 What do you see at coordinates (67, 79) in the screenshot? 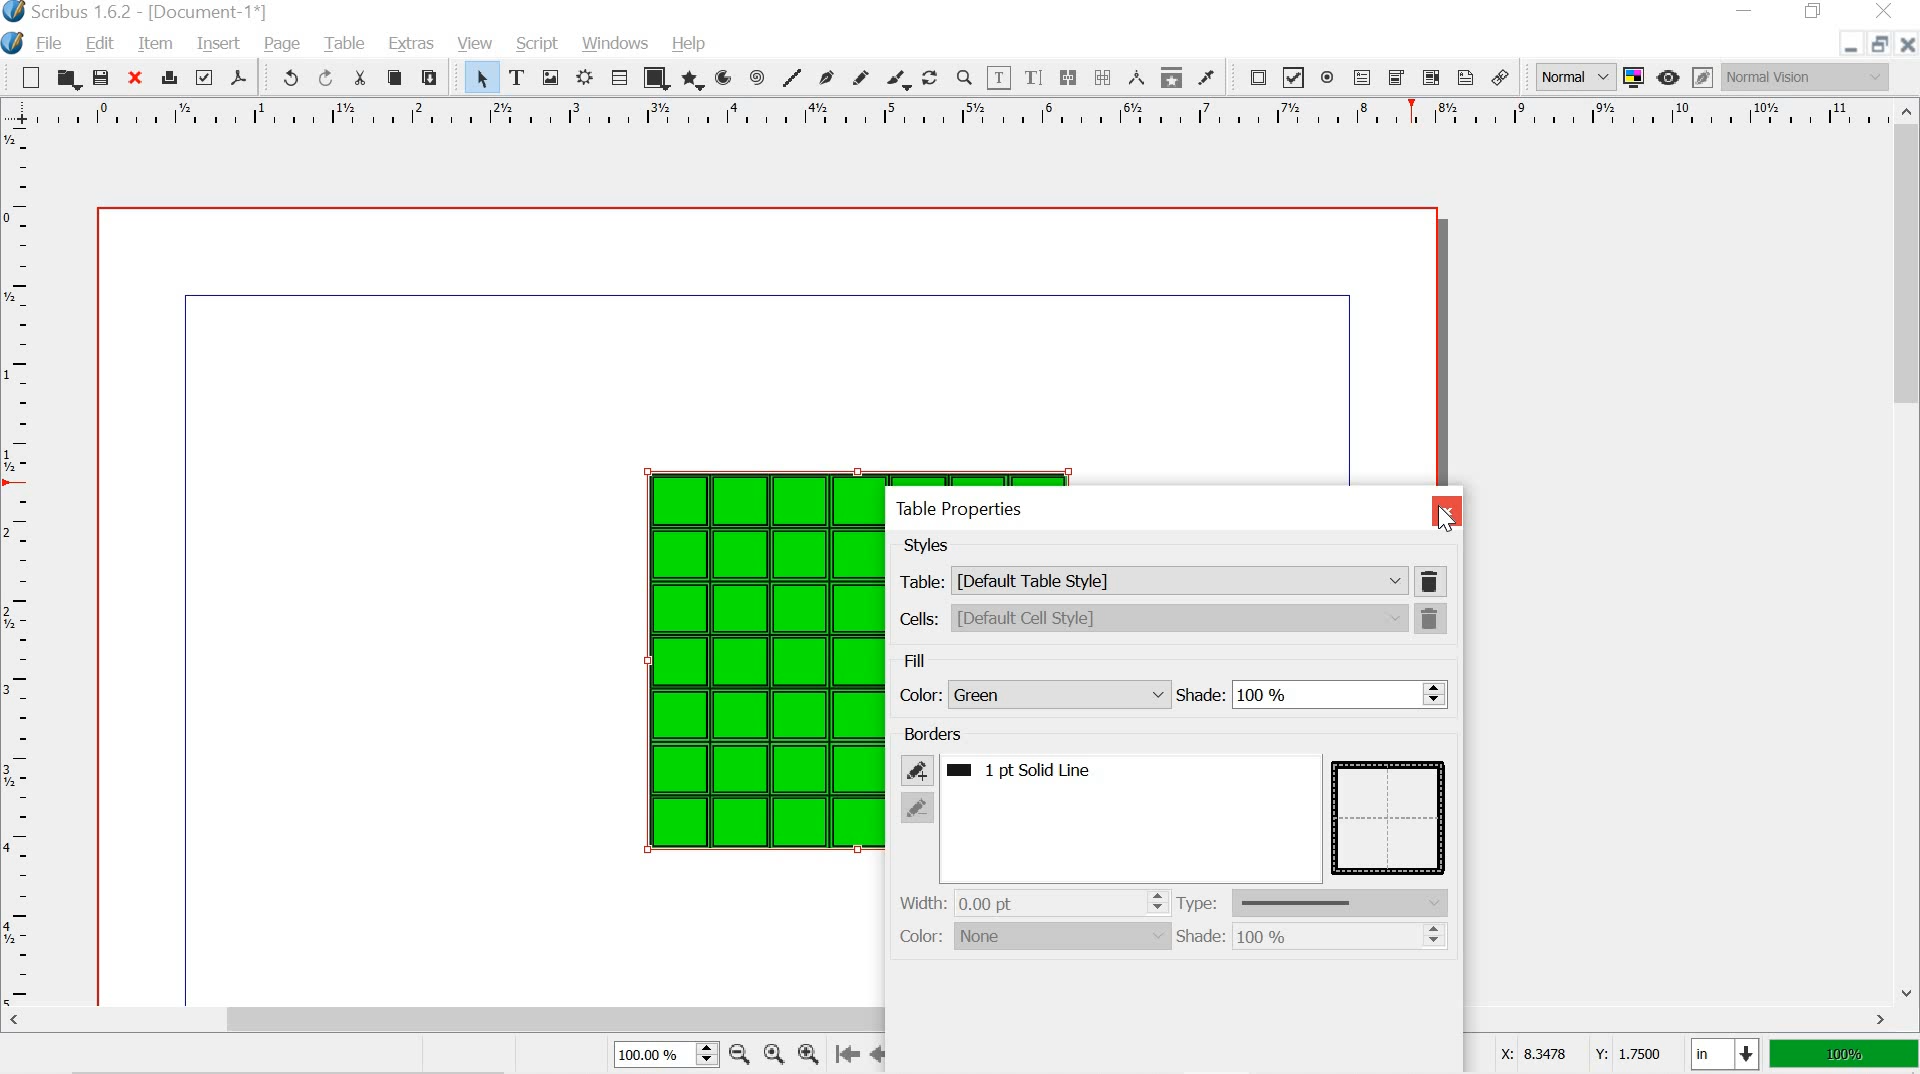
I see `open` at bounding box center [67, 79].